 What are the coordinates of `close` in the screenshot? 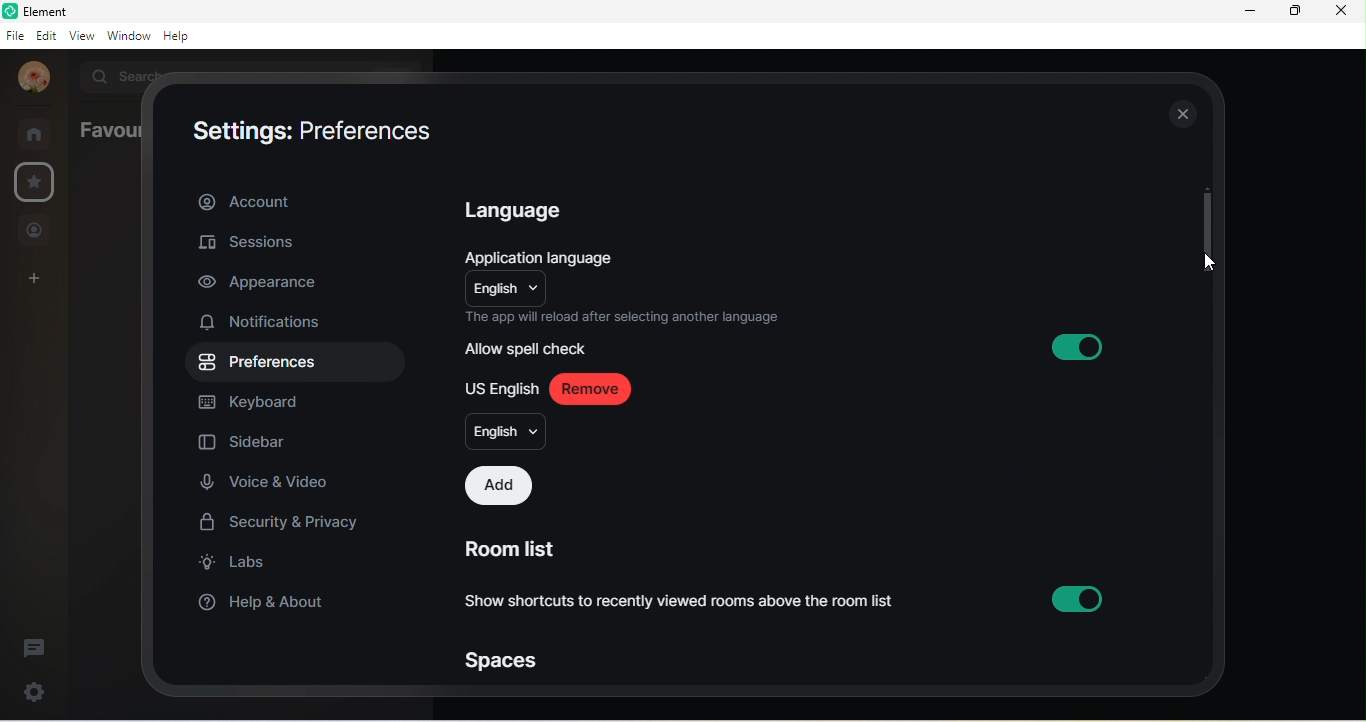 It's located at (1180, 116).